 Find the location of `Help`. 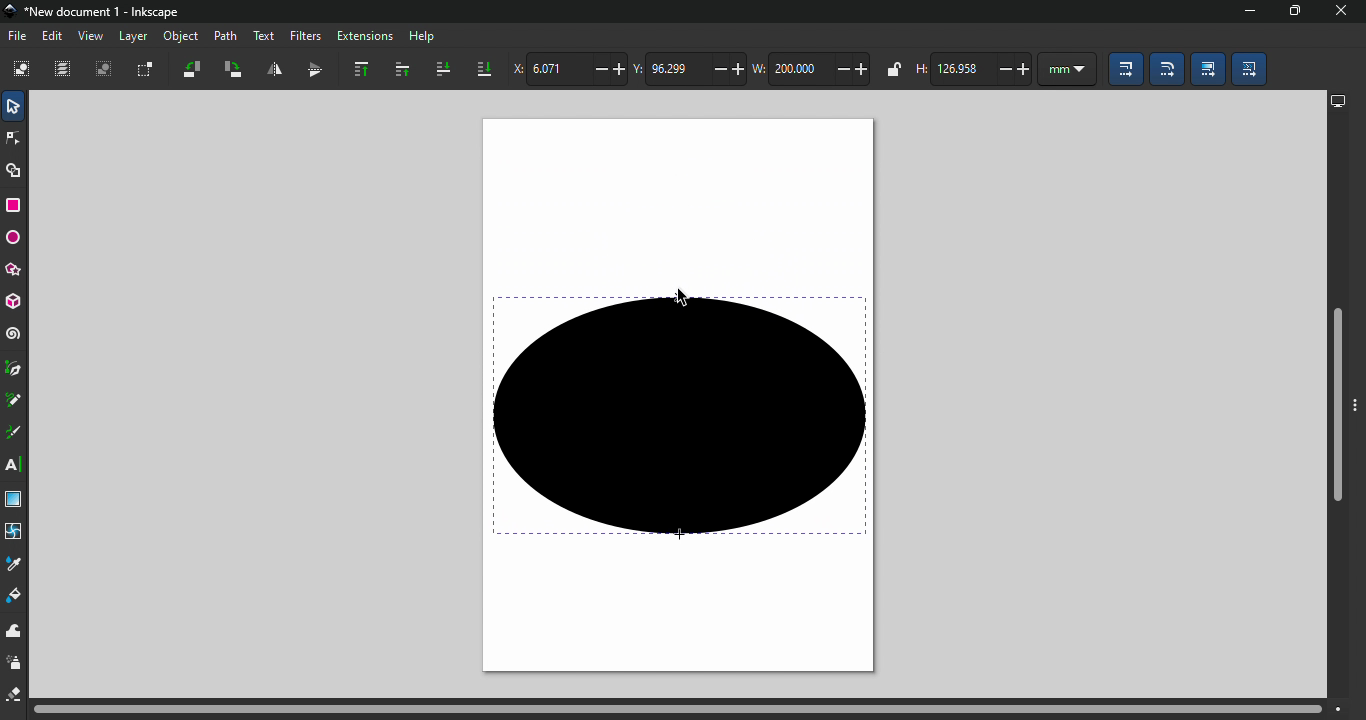

Help is located at coordinates (420, 34).